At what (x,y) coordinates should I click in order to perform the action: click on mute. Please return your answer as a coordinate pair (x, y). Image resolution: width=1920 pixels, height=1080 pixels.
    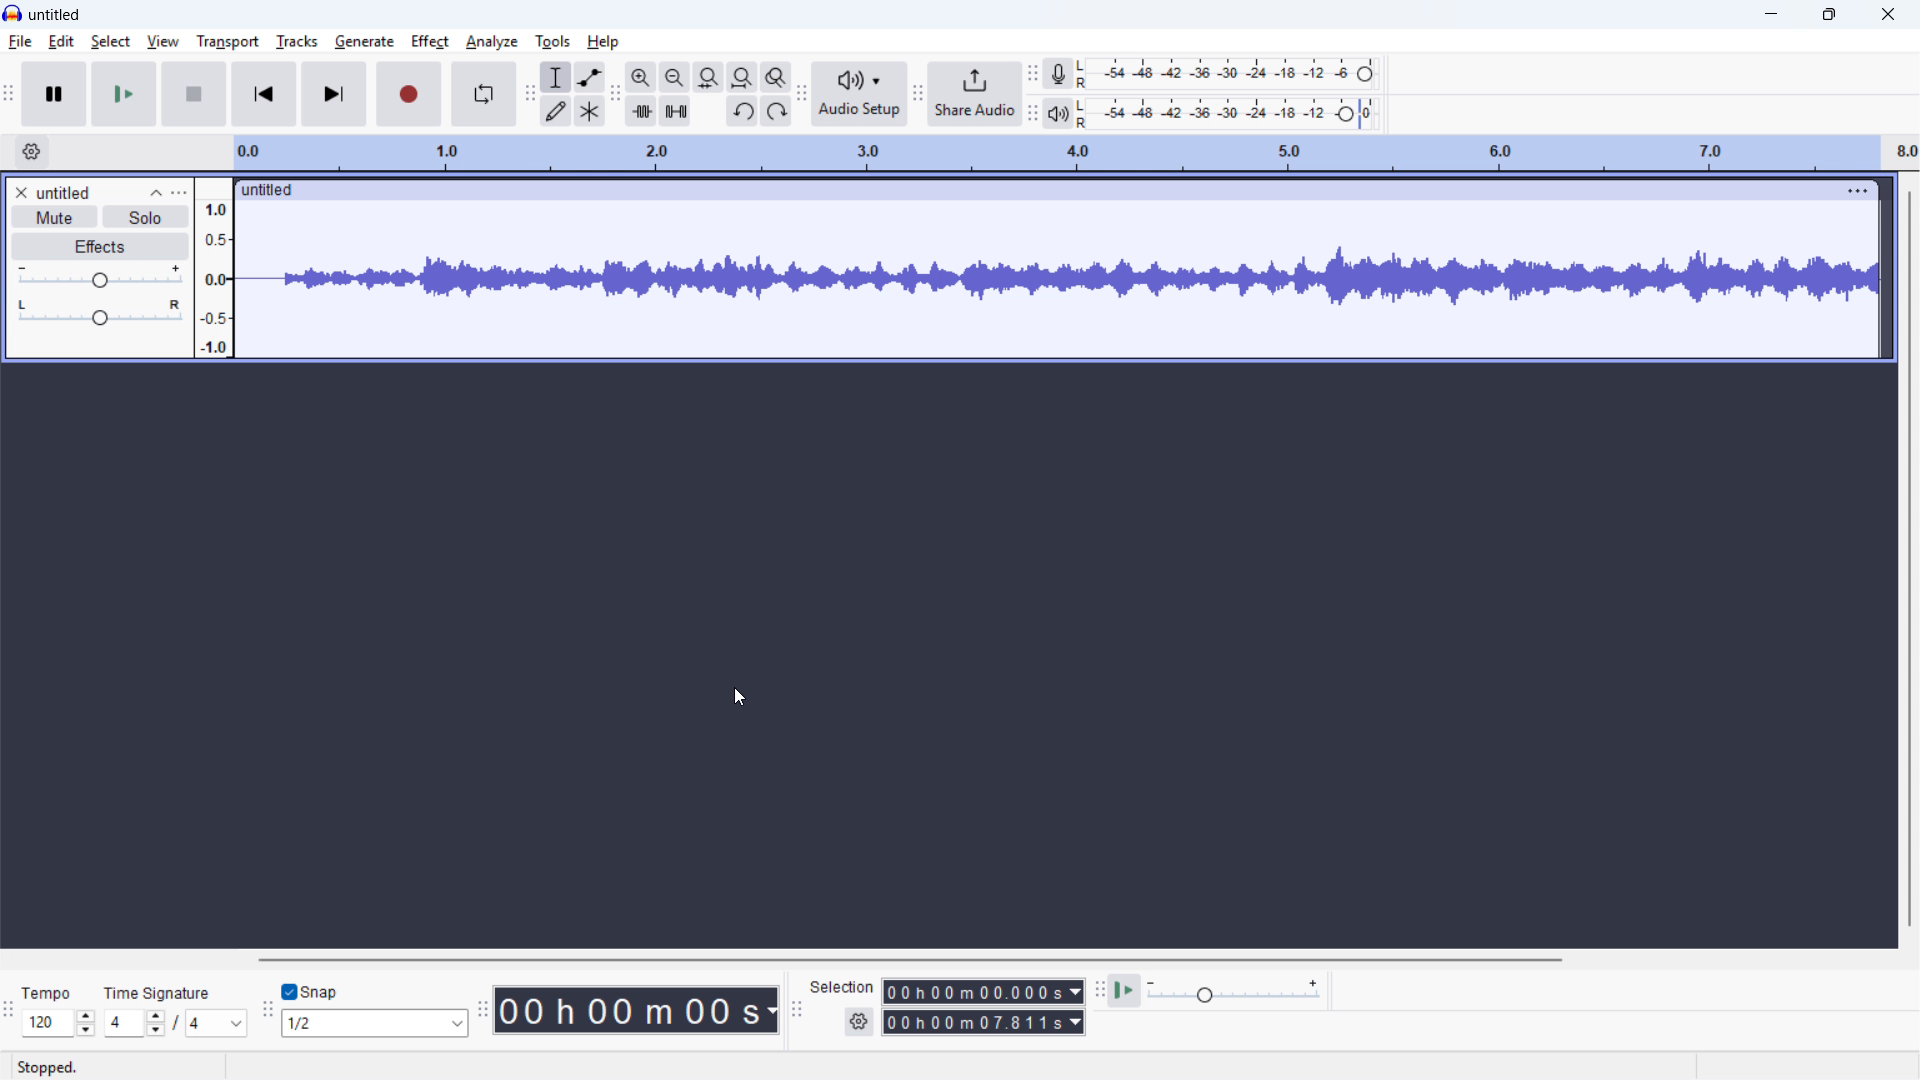
    Looking at the image, I should click on (55, 217).